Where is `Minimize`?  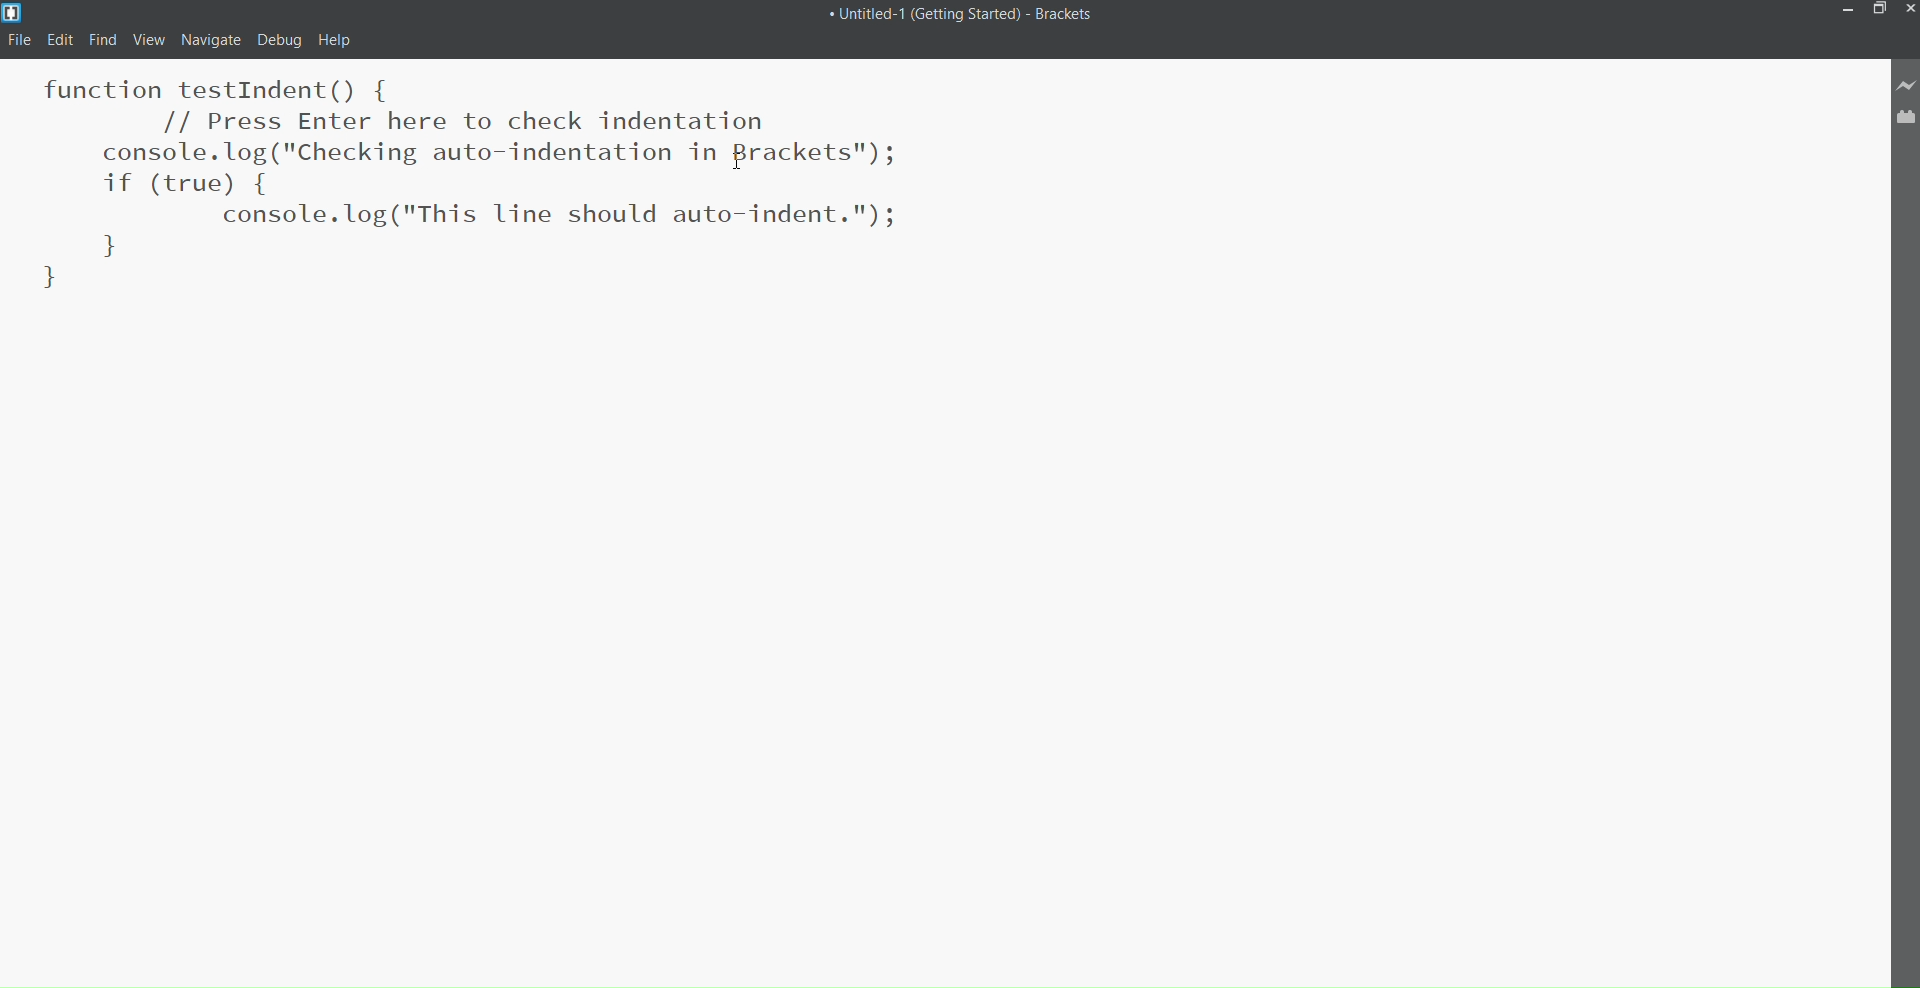
Minimize is located at coordinates (1845, 11).